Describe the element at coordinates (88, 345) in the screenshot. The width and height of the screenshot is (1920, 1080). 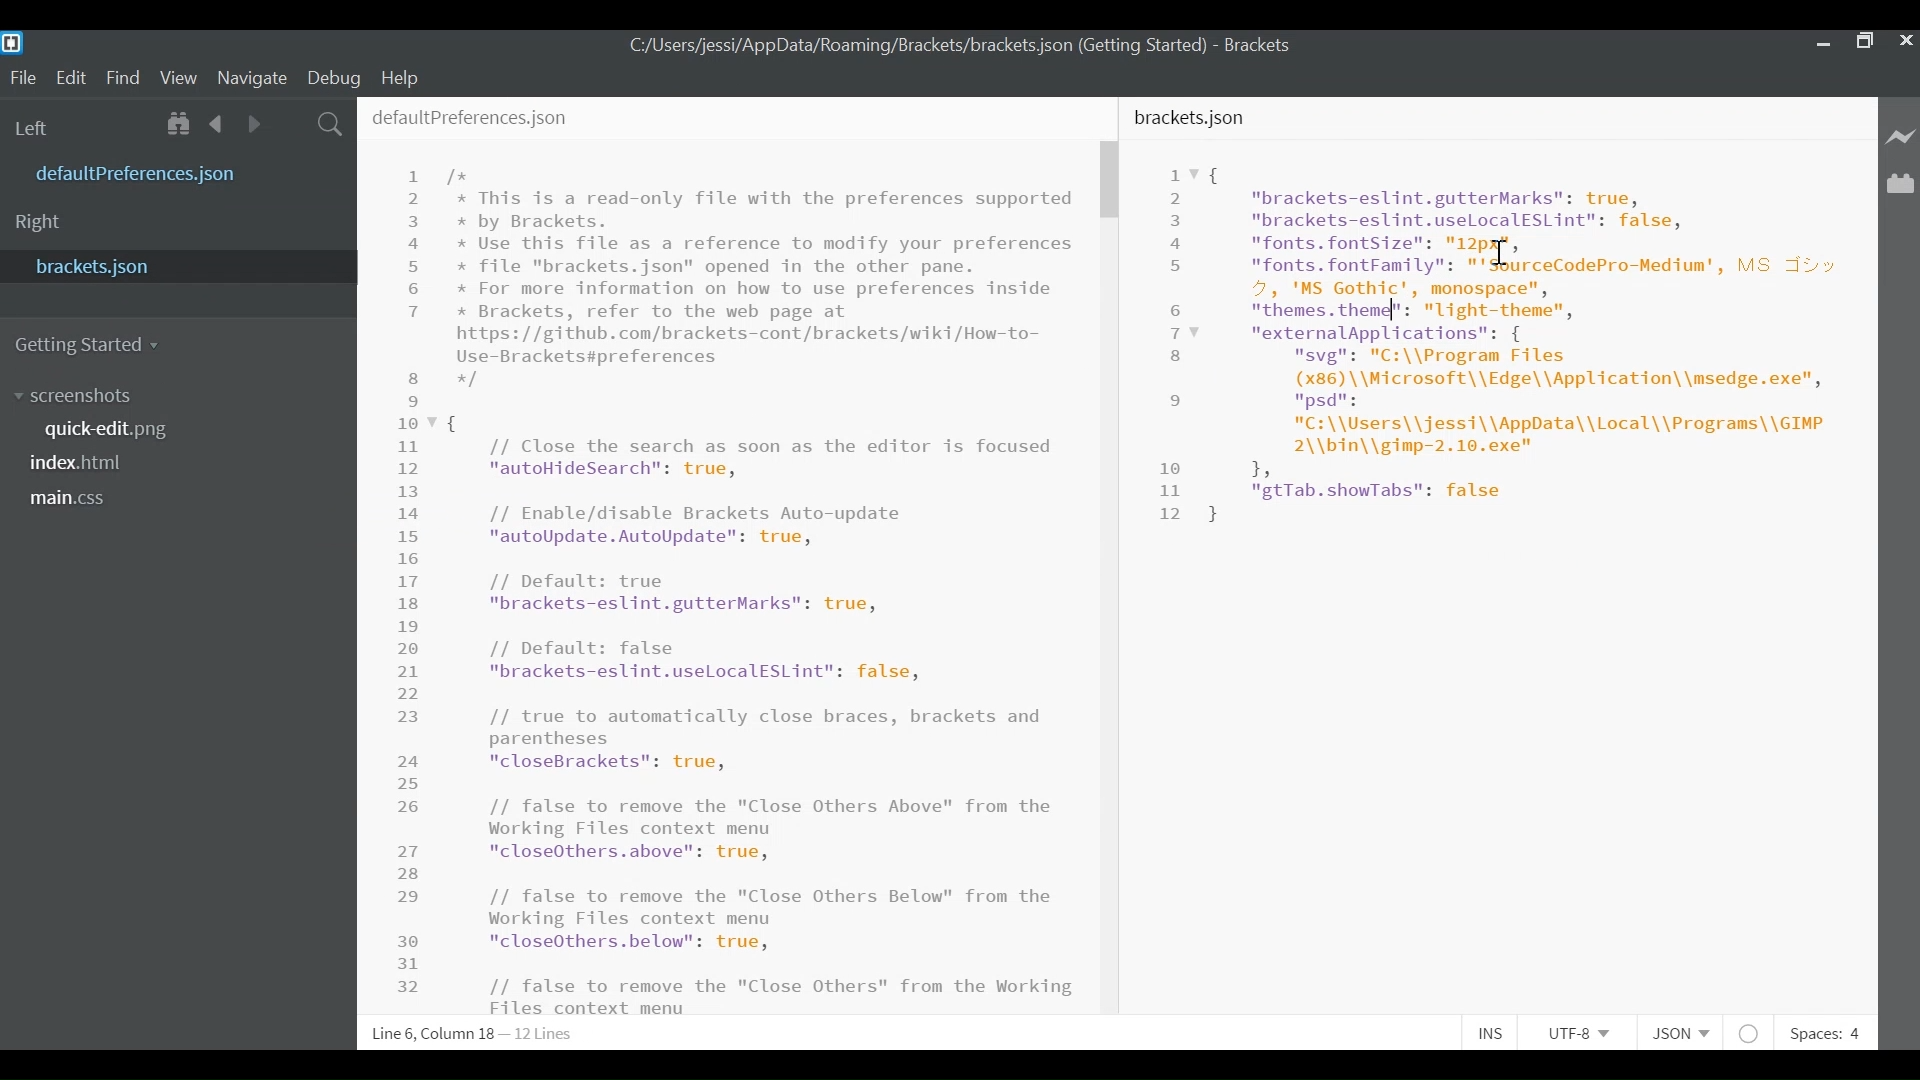
I see `Getting Started` at that location.